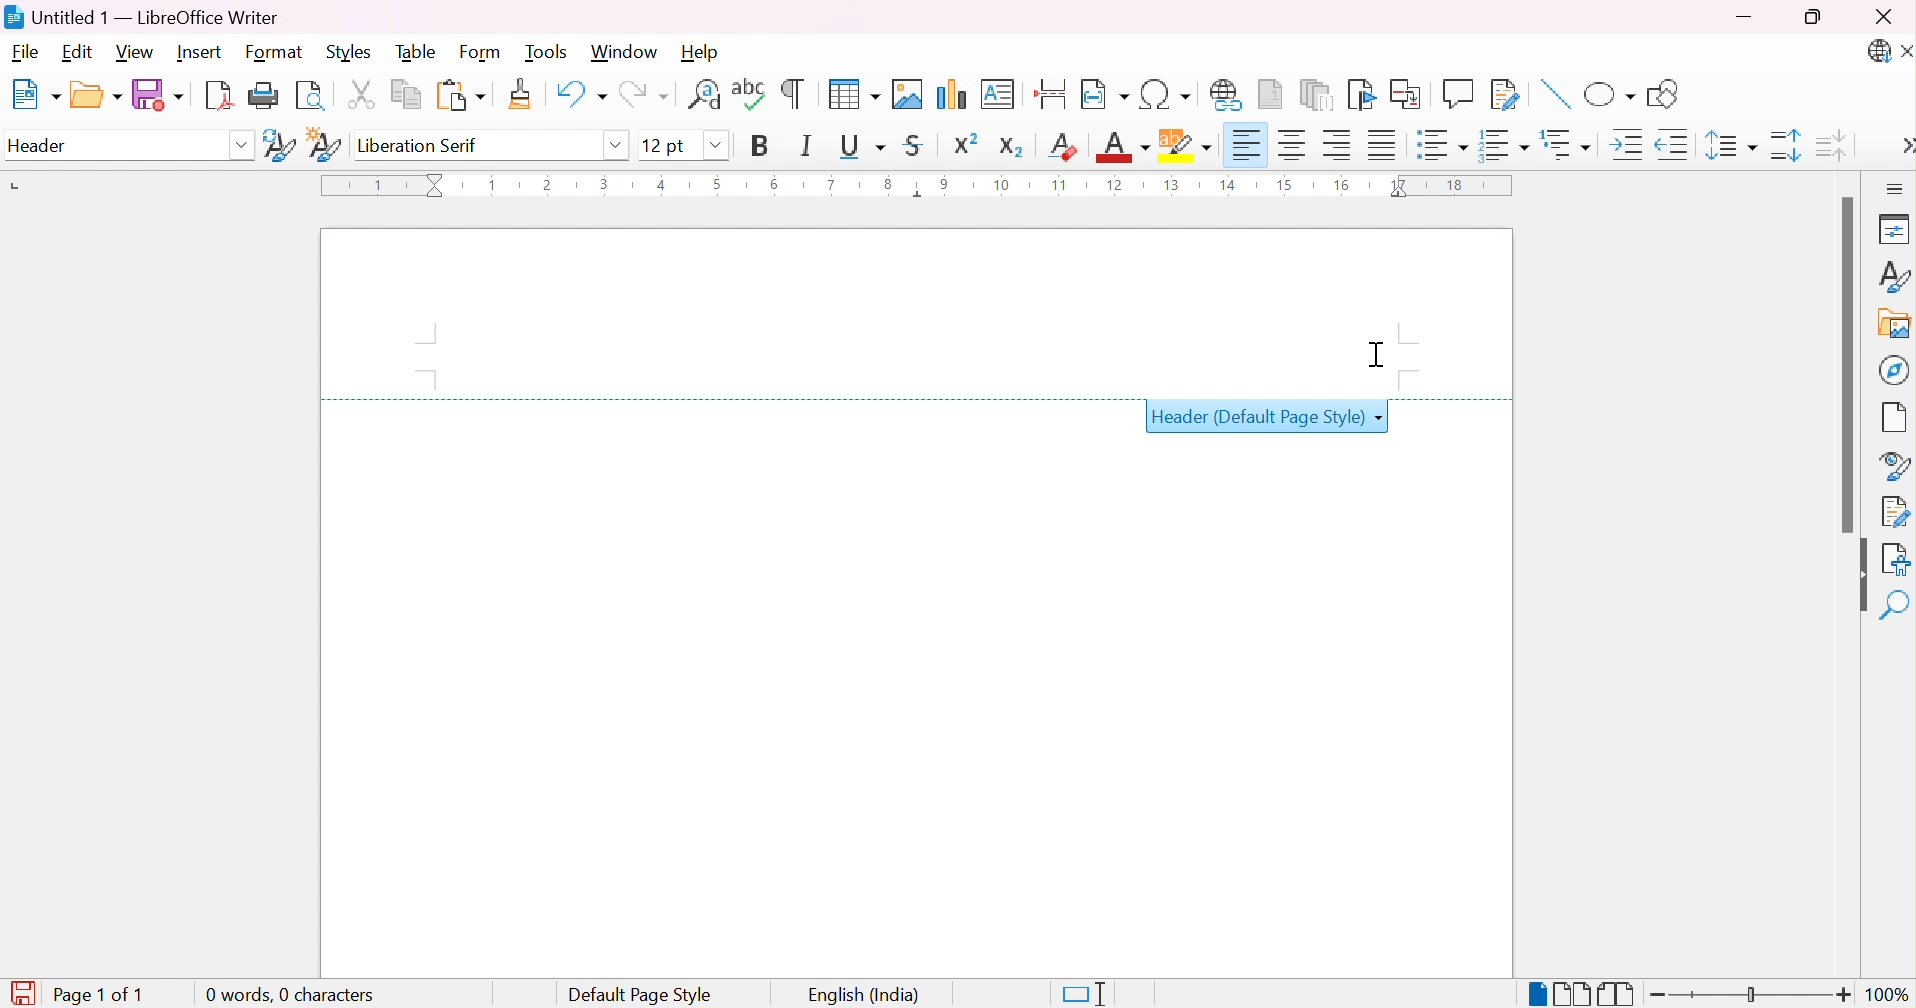 This screenshot has width=1916, height=1008. I want to click on Insert text box, so click(998, 94).